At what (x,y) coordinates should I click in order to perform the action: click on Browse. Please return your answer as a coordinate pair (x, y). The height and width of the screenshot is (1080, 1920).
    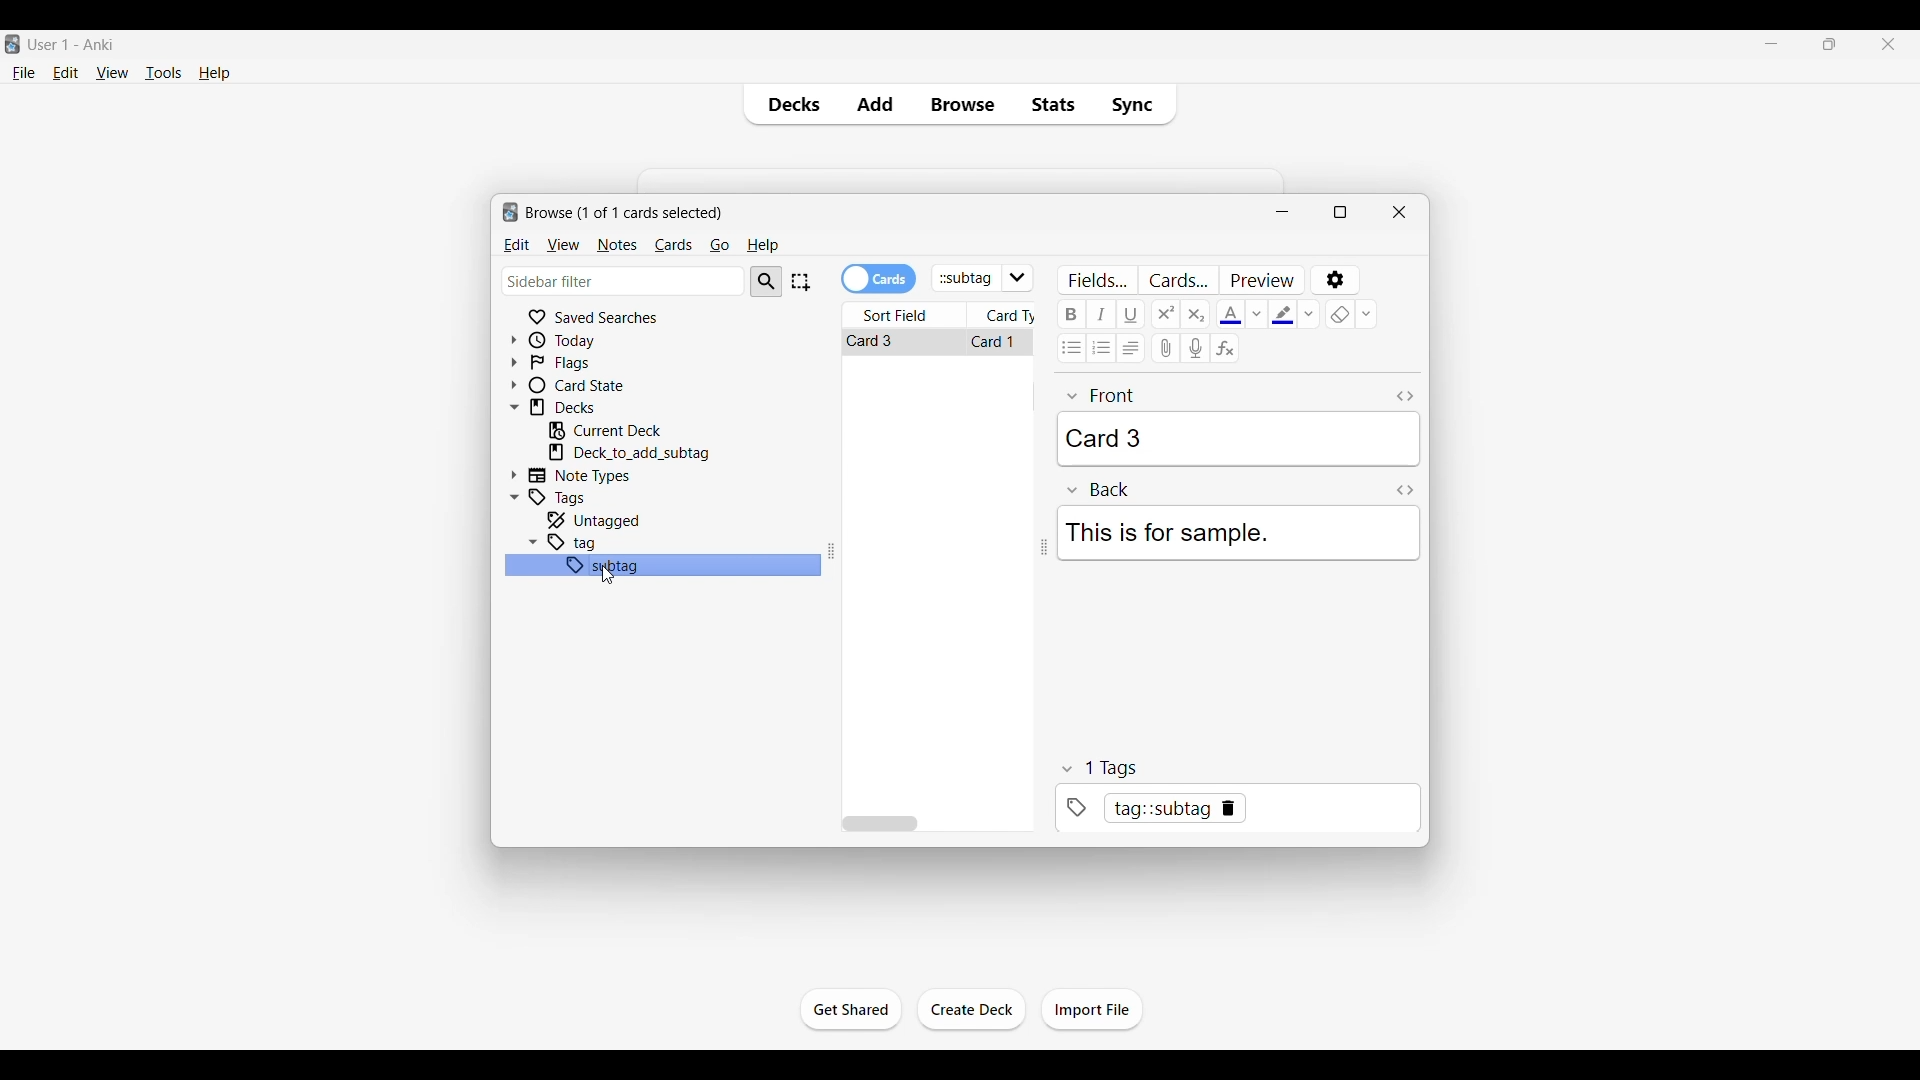
    Looking at the image, I should click on (962, 104).